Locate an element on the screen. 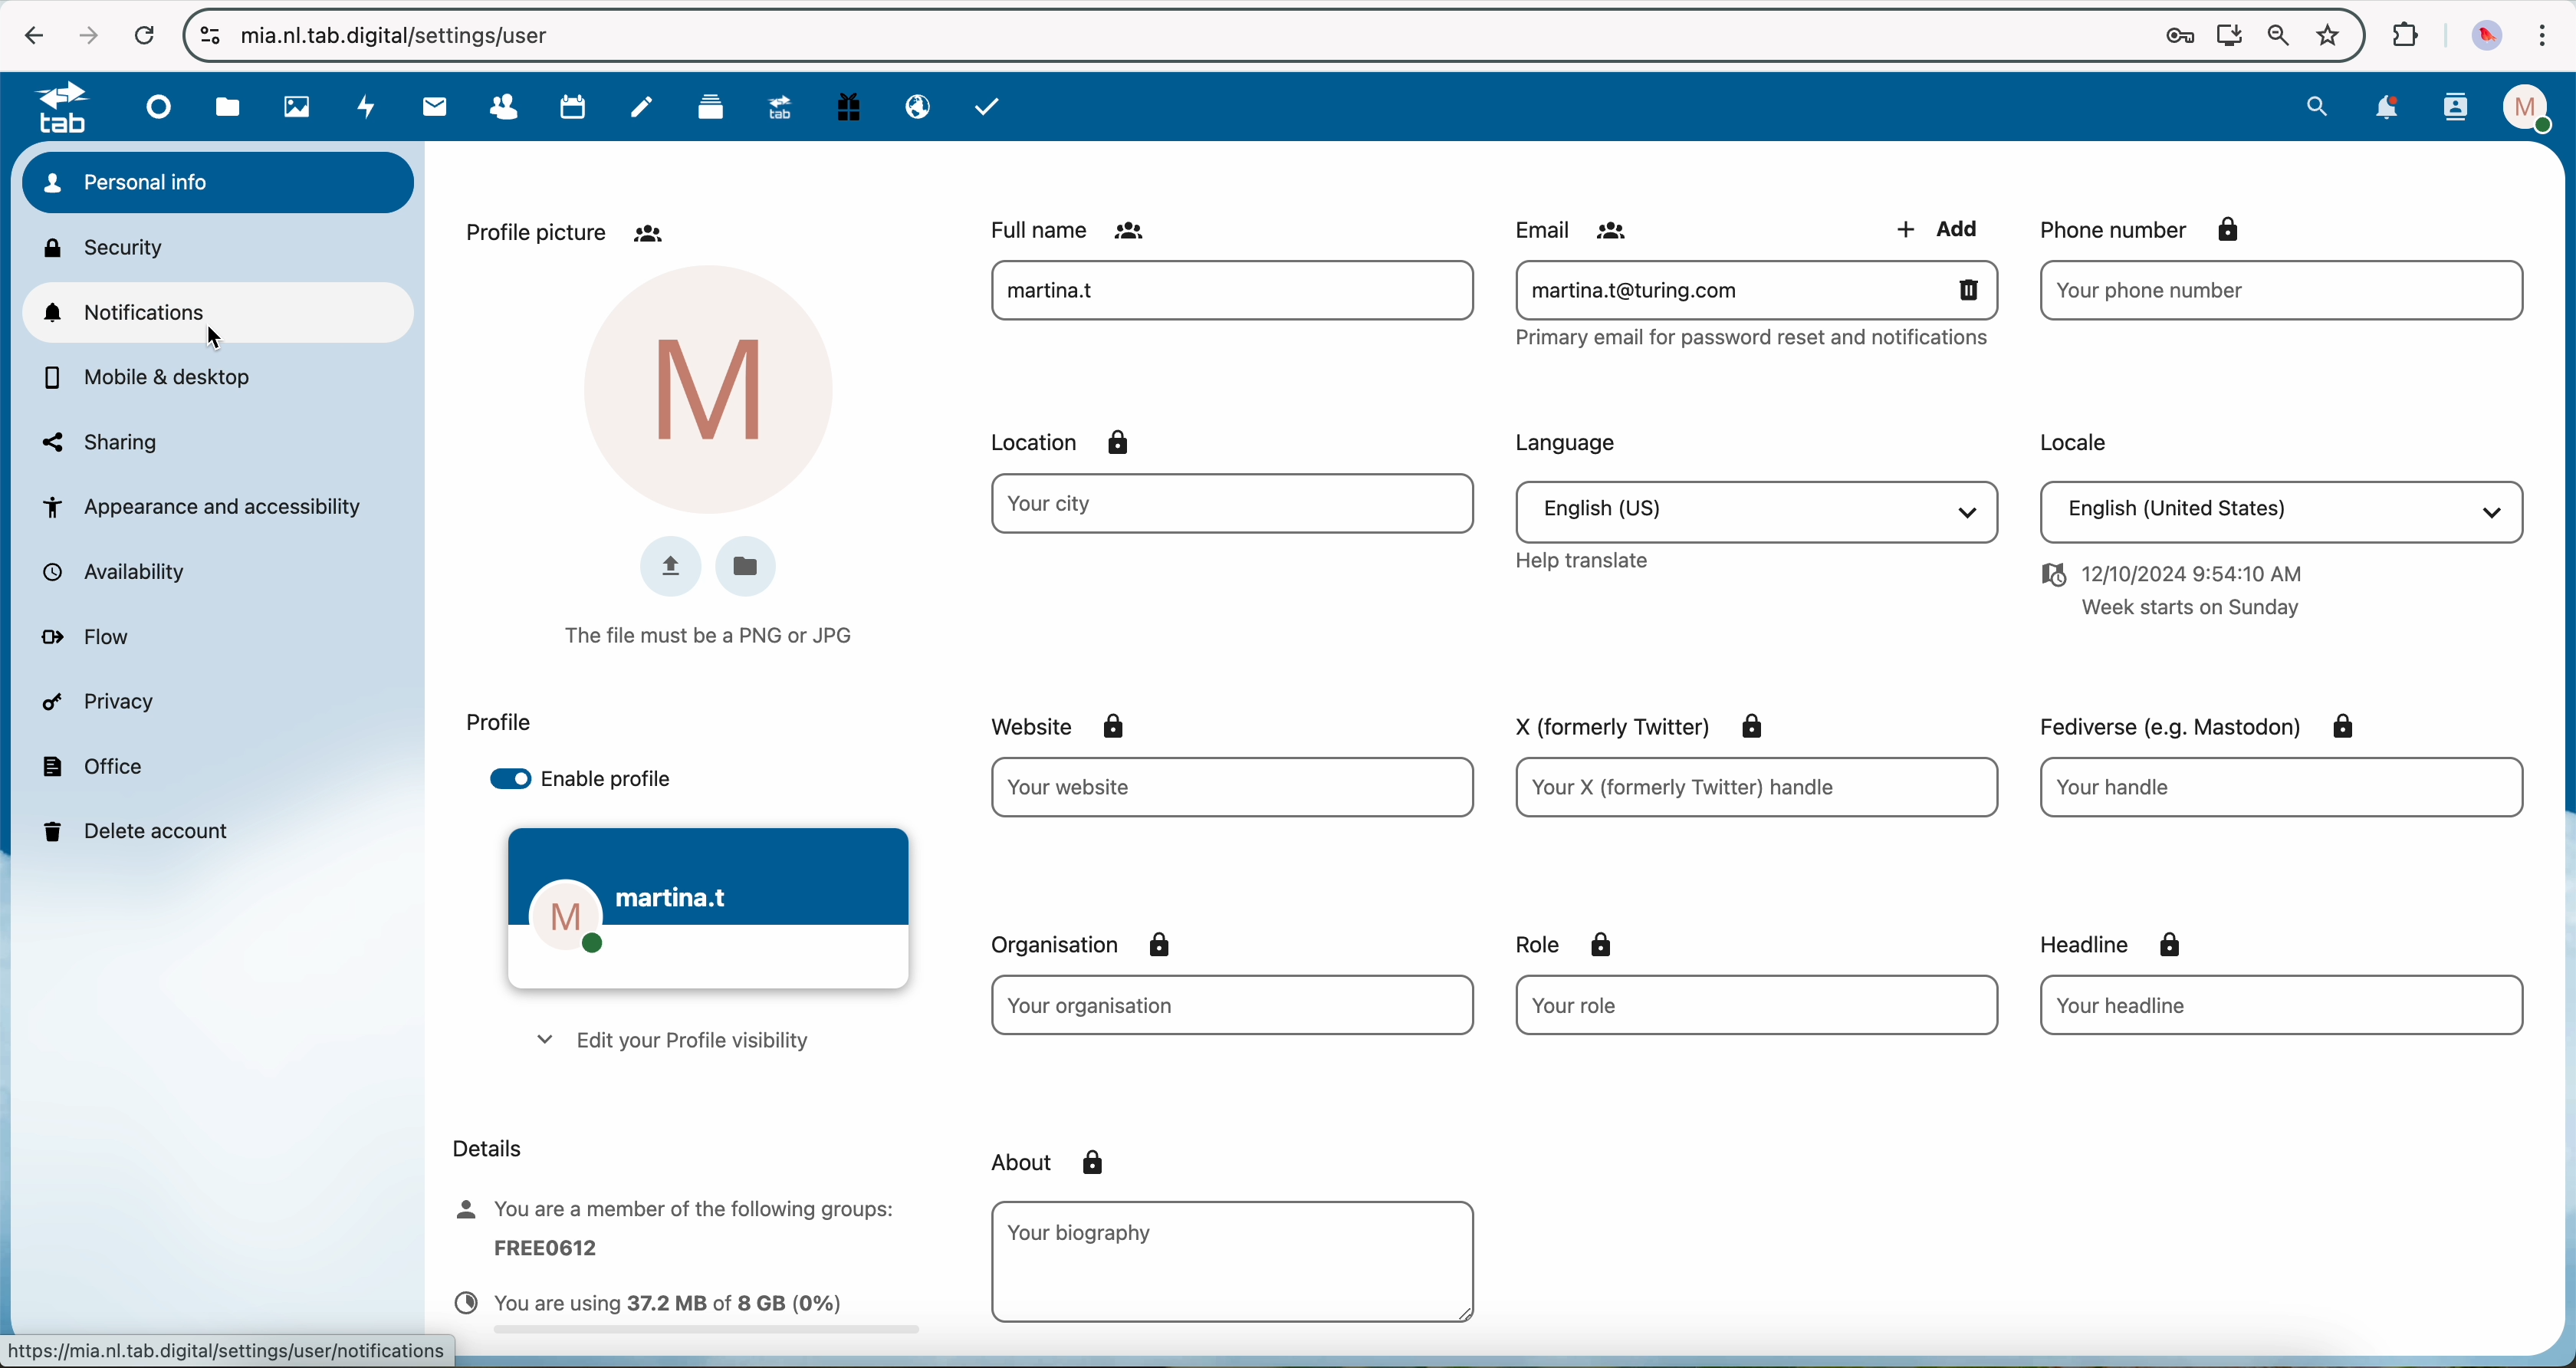  navigate foward is located at coordinates (82, 32).